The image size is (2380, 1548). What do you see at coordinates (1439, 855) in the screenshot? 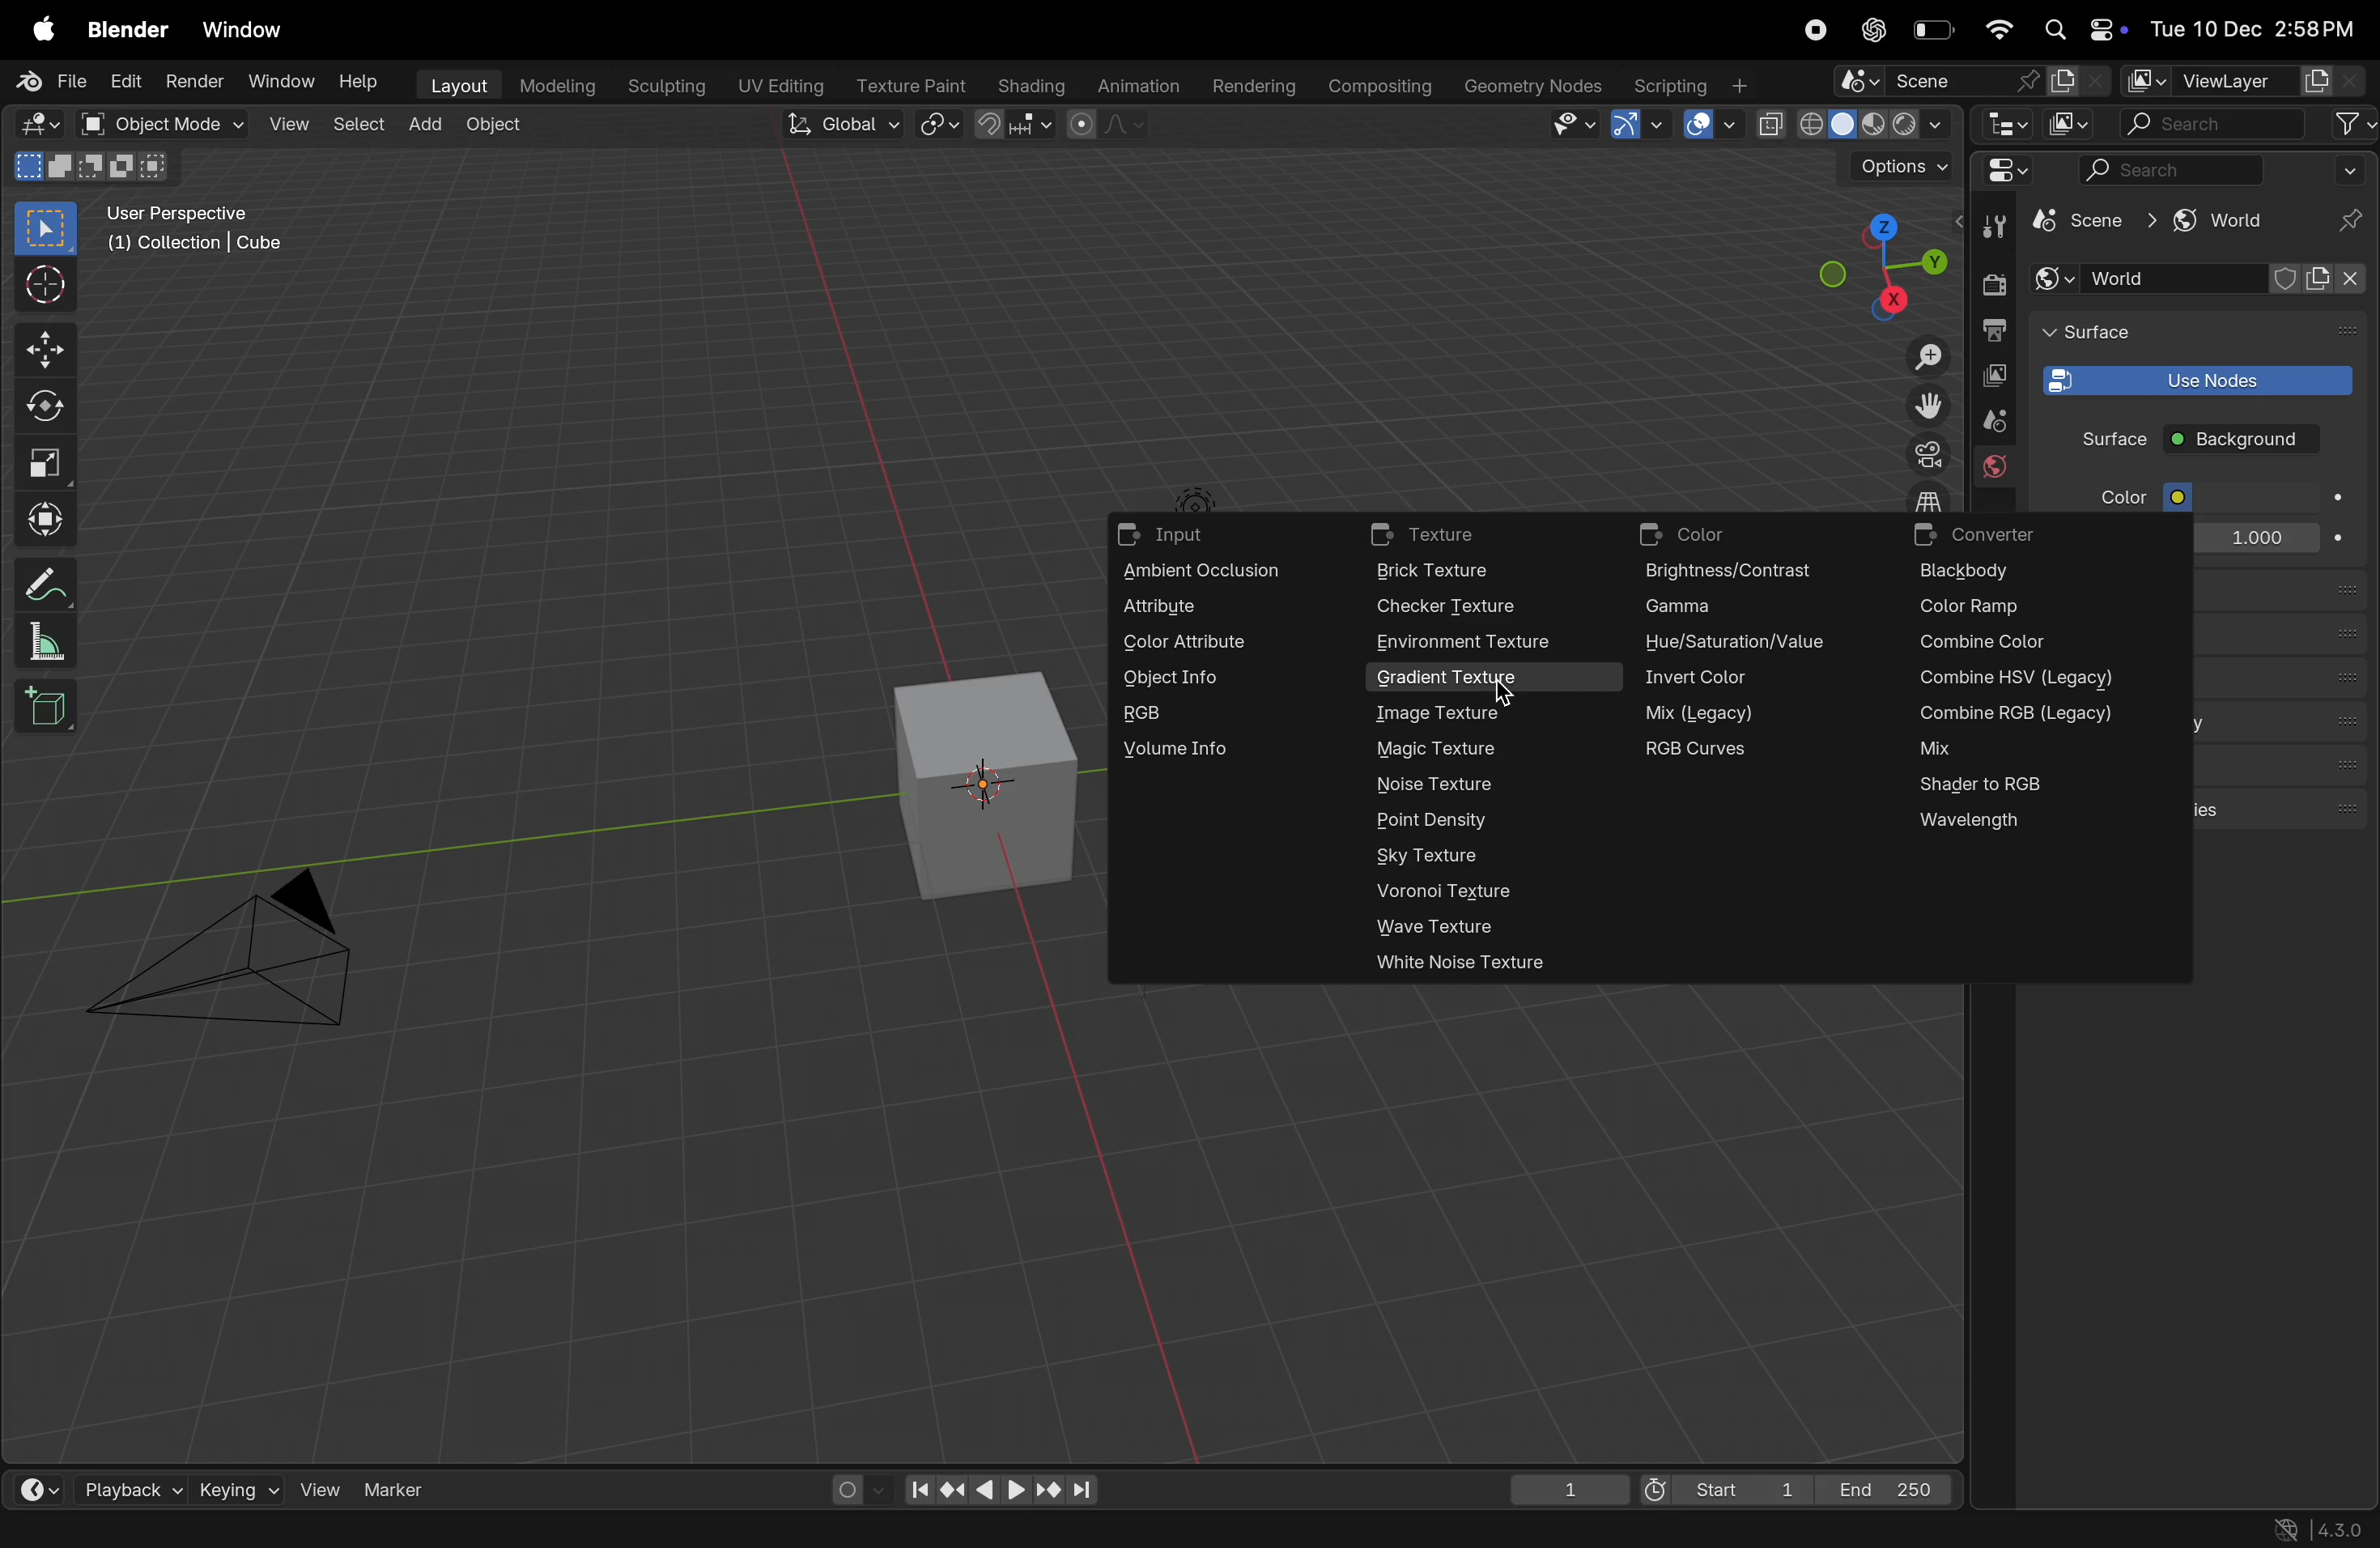
I see `Sky texture` at bounding box center [1439, 855].